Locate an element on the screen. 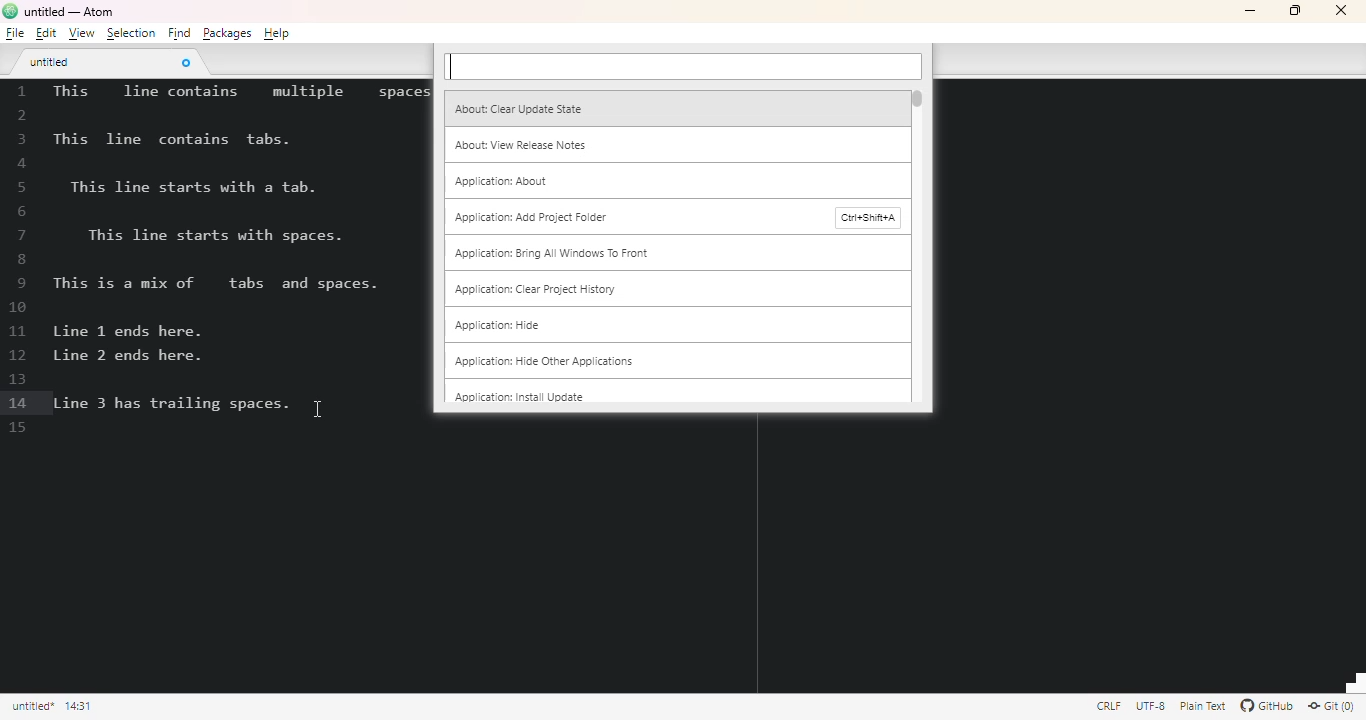 This screenshot has width=1366, height=720. application: about is located at coordinates (503, 180).